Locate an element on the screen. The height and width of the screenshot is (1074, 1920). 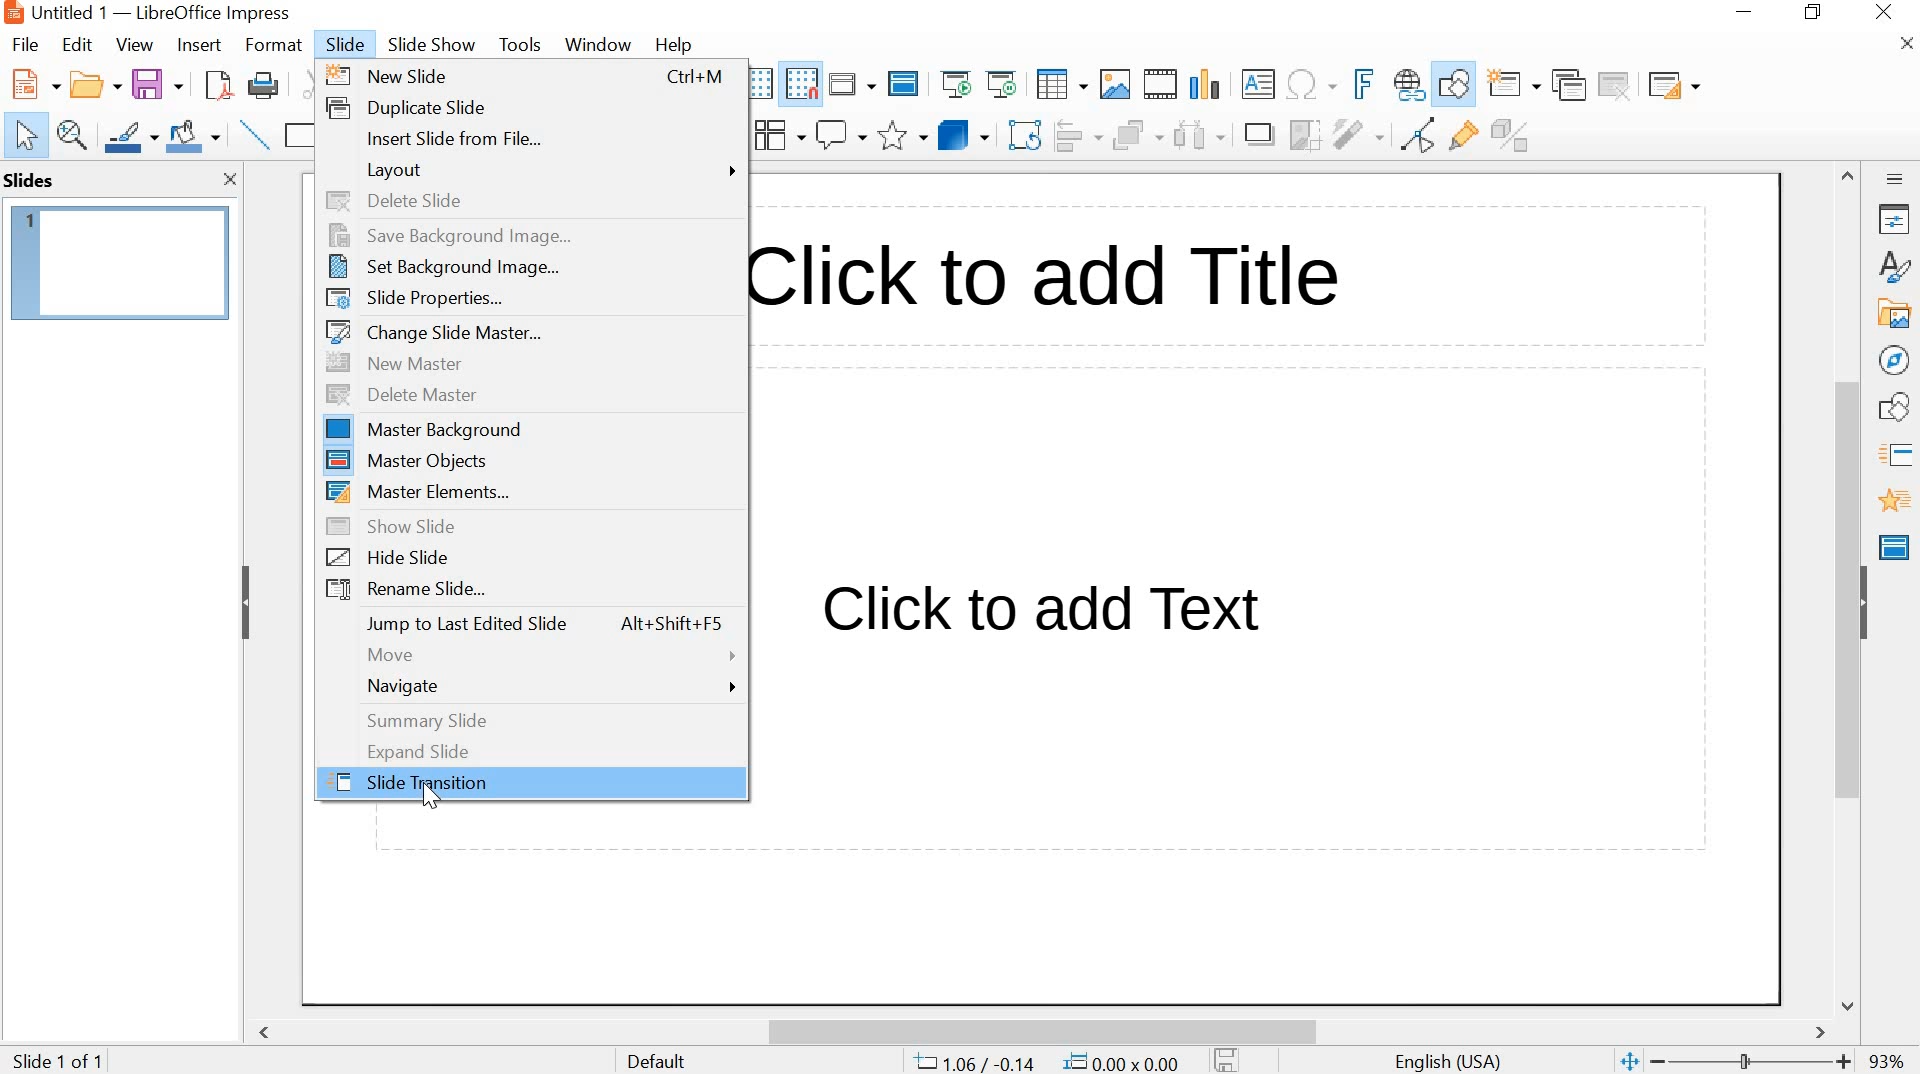
ANIMATION is located at coordinates (1895, 501).